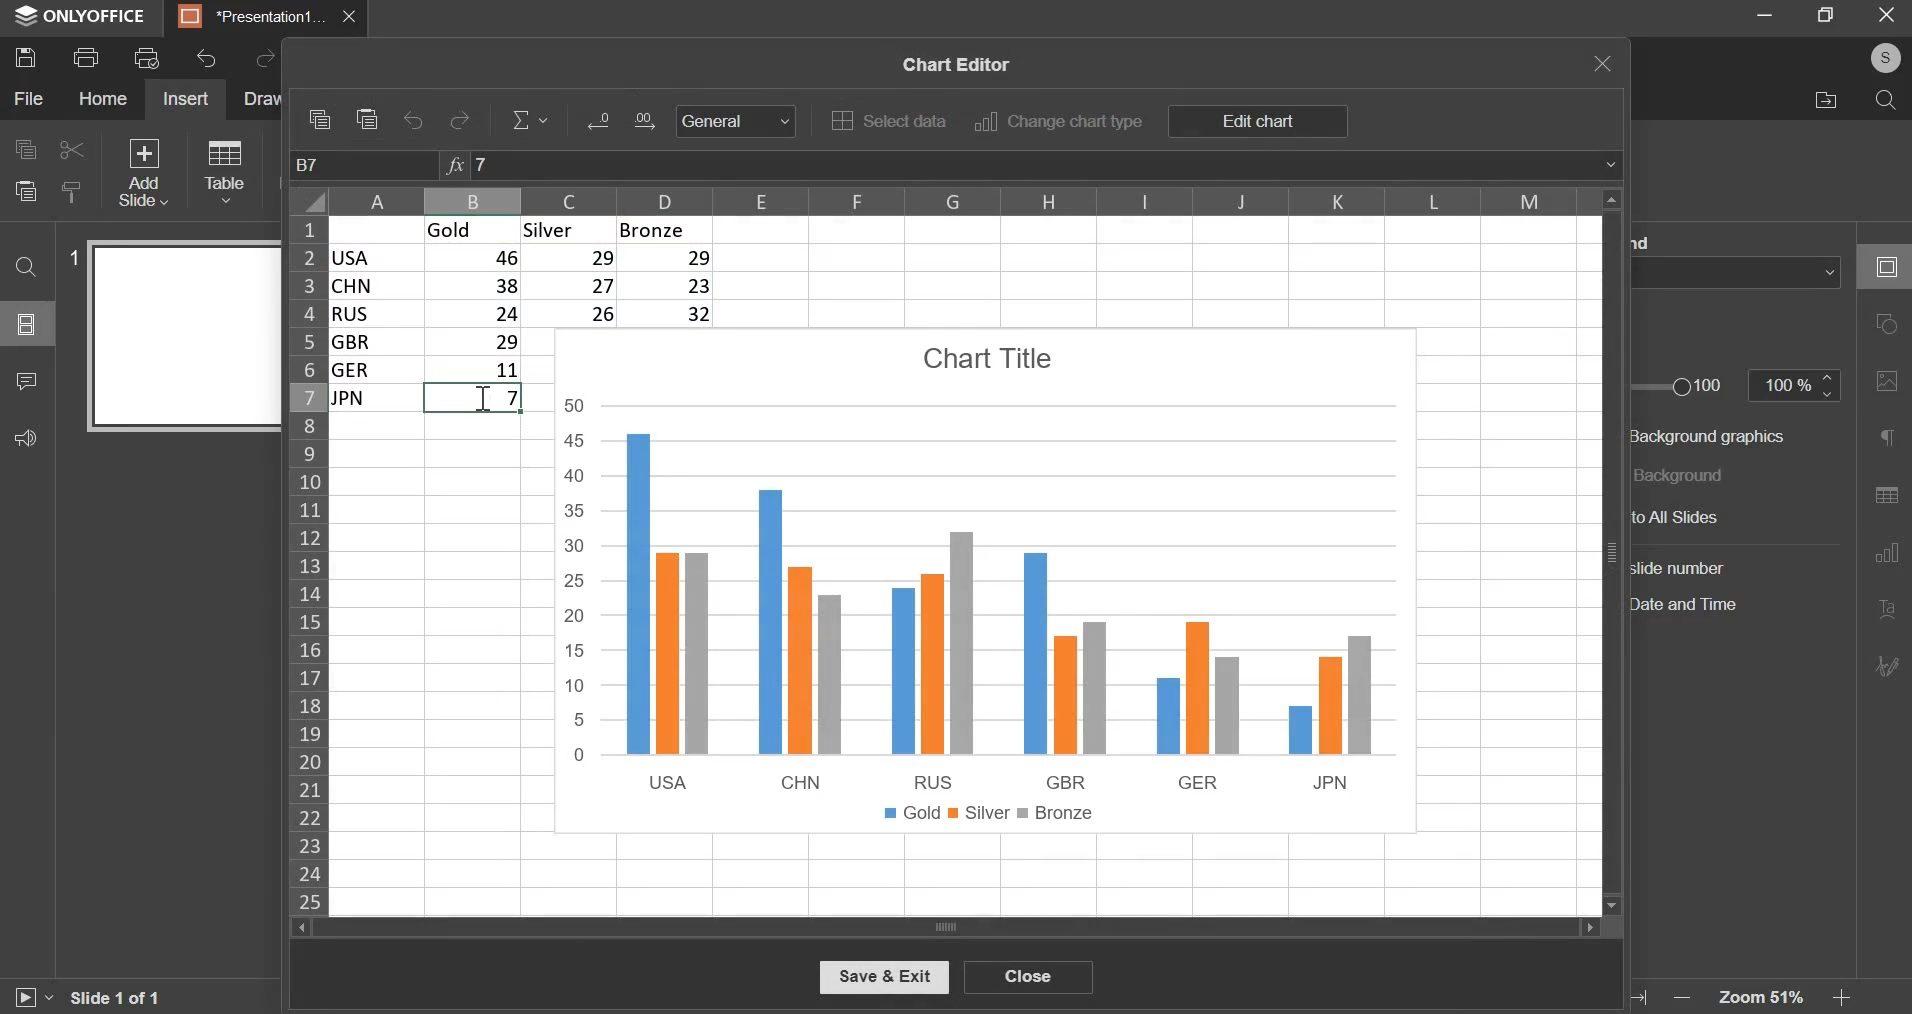  What do you see at coordinates (1256, 122) in the screenshot?
I see `edit chart` at bounding box center [1256, 122].